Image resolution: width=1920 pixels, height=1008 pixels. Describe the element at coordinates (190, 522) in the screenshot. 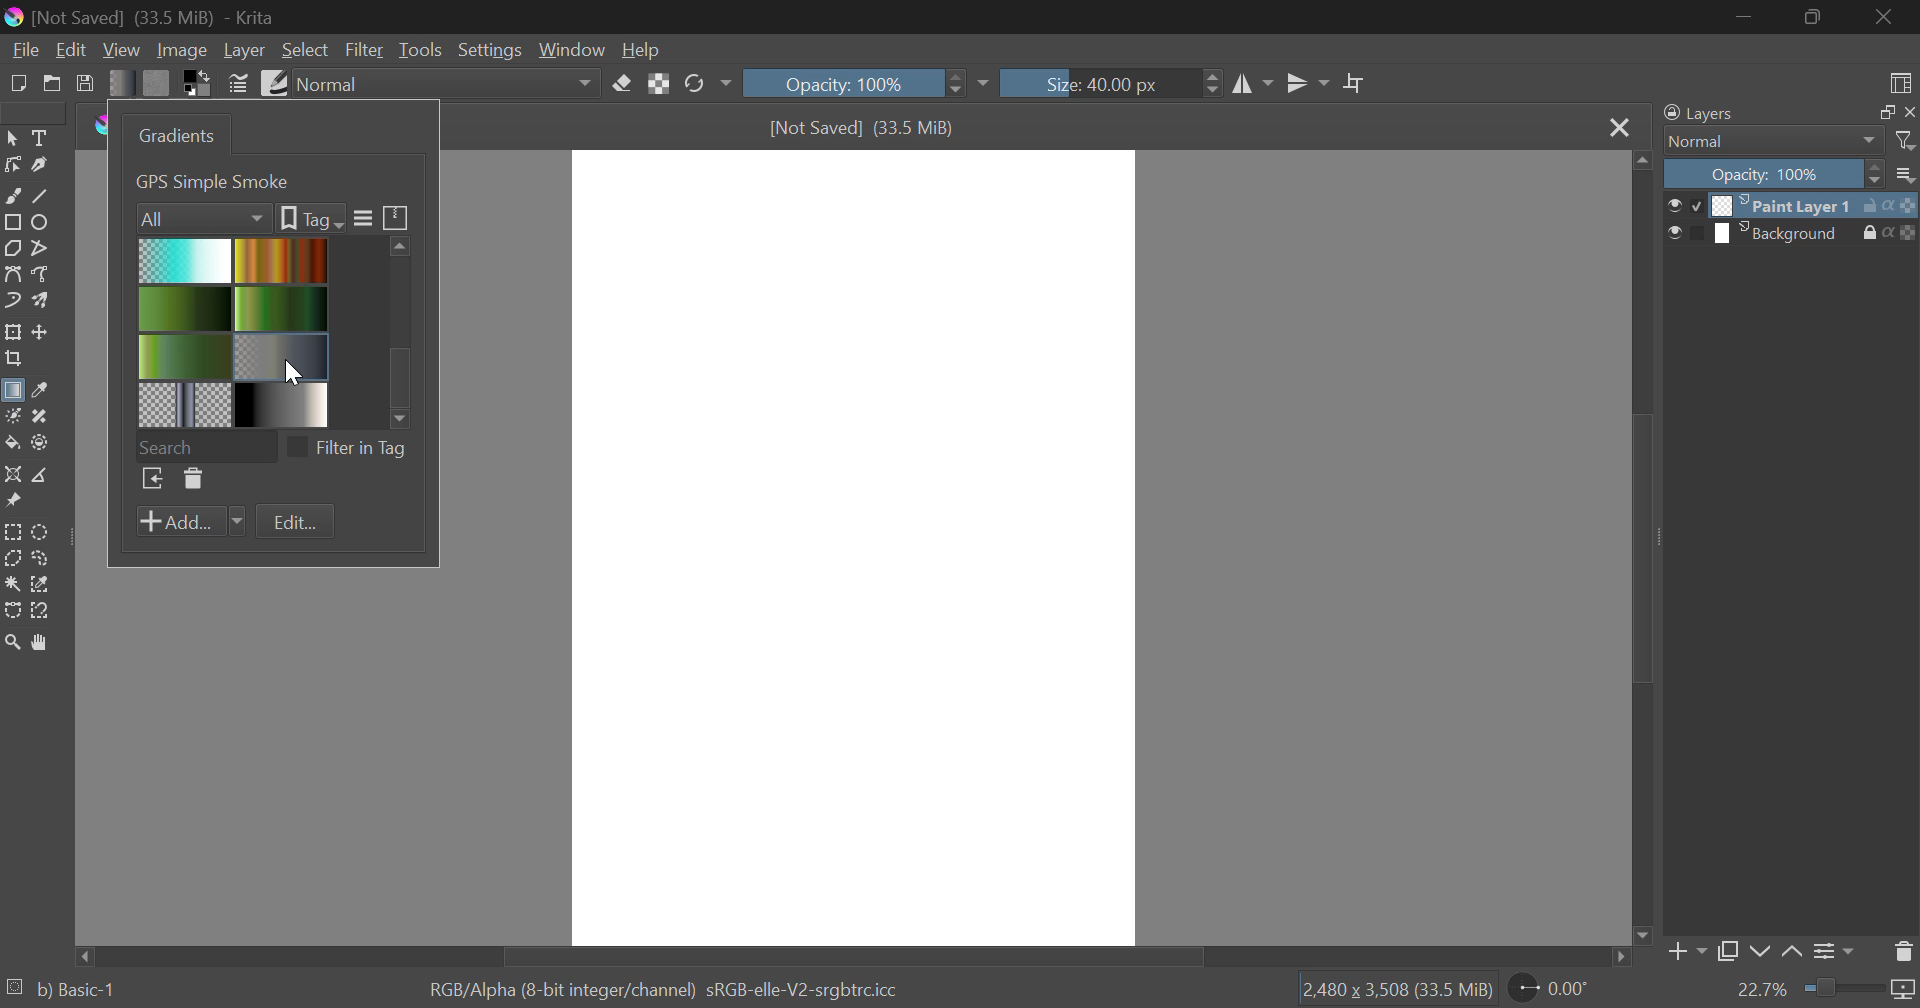

I see `Add...` at that location.